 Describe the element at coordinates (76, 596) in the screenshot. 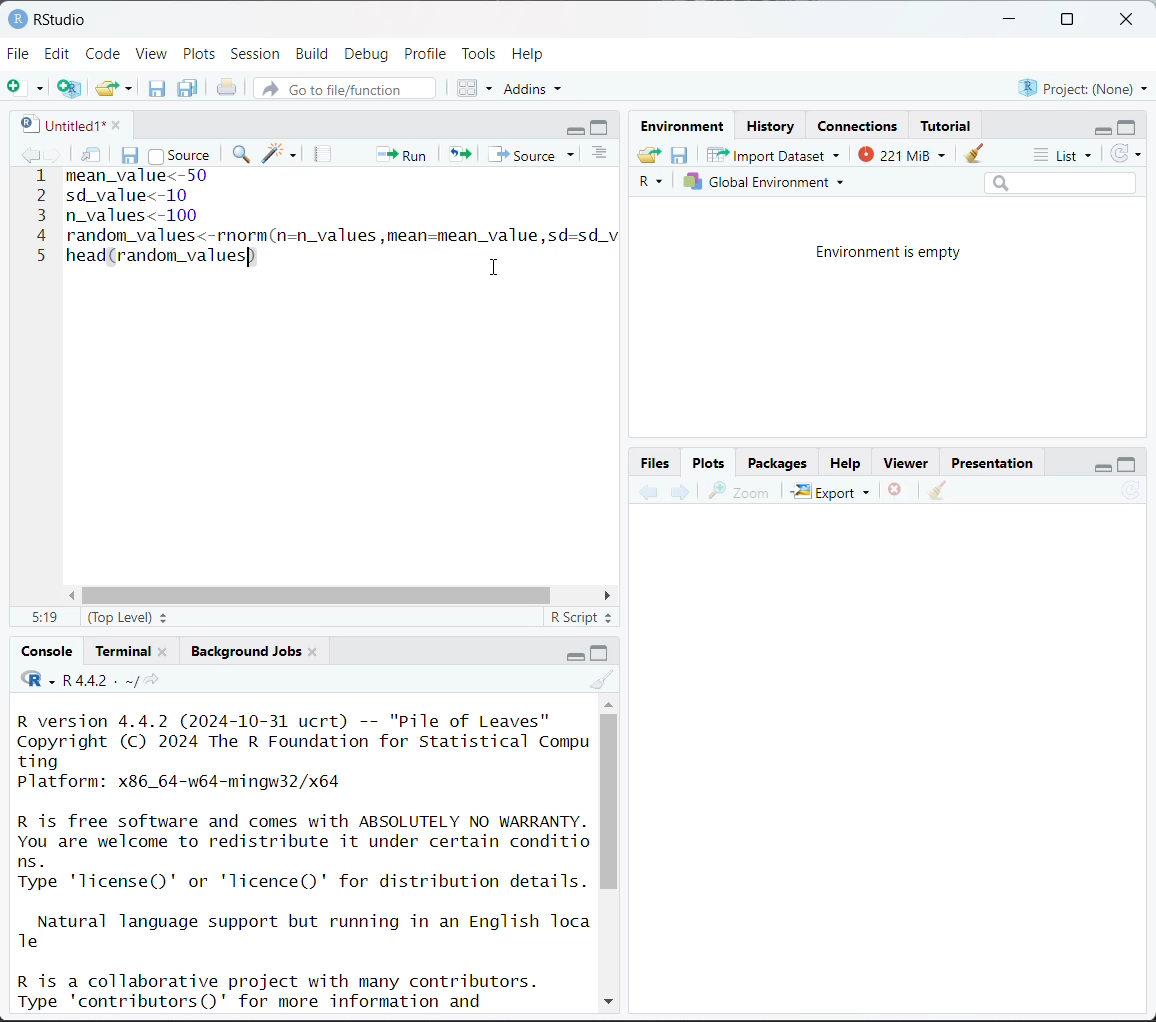

I see `move left` at that location.